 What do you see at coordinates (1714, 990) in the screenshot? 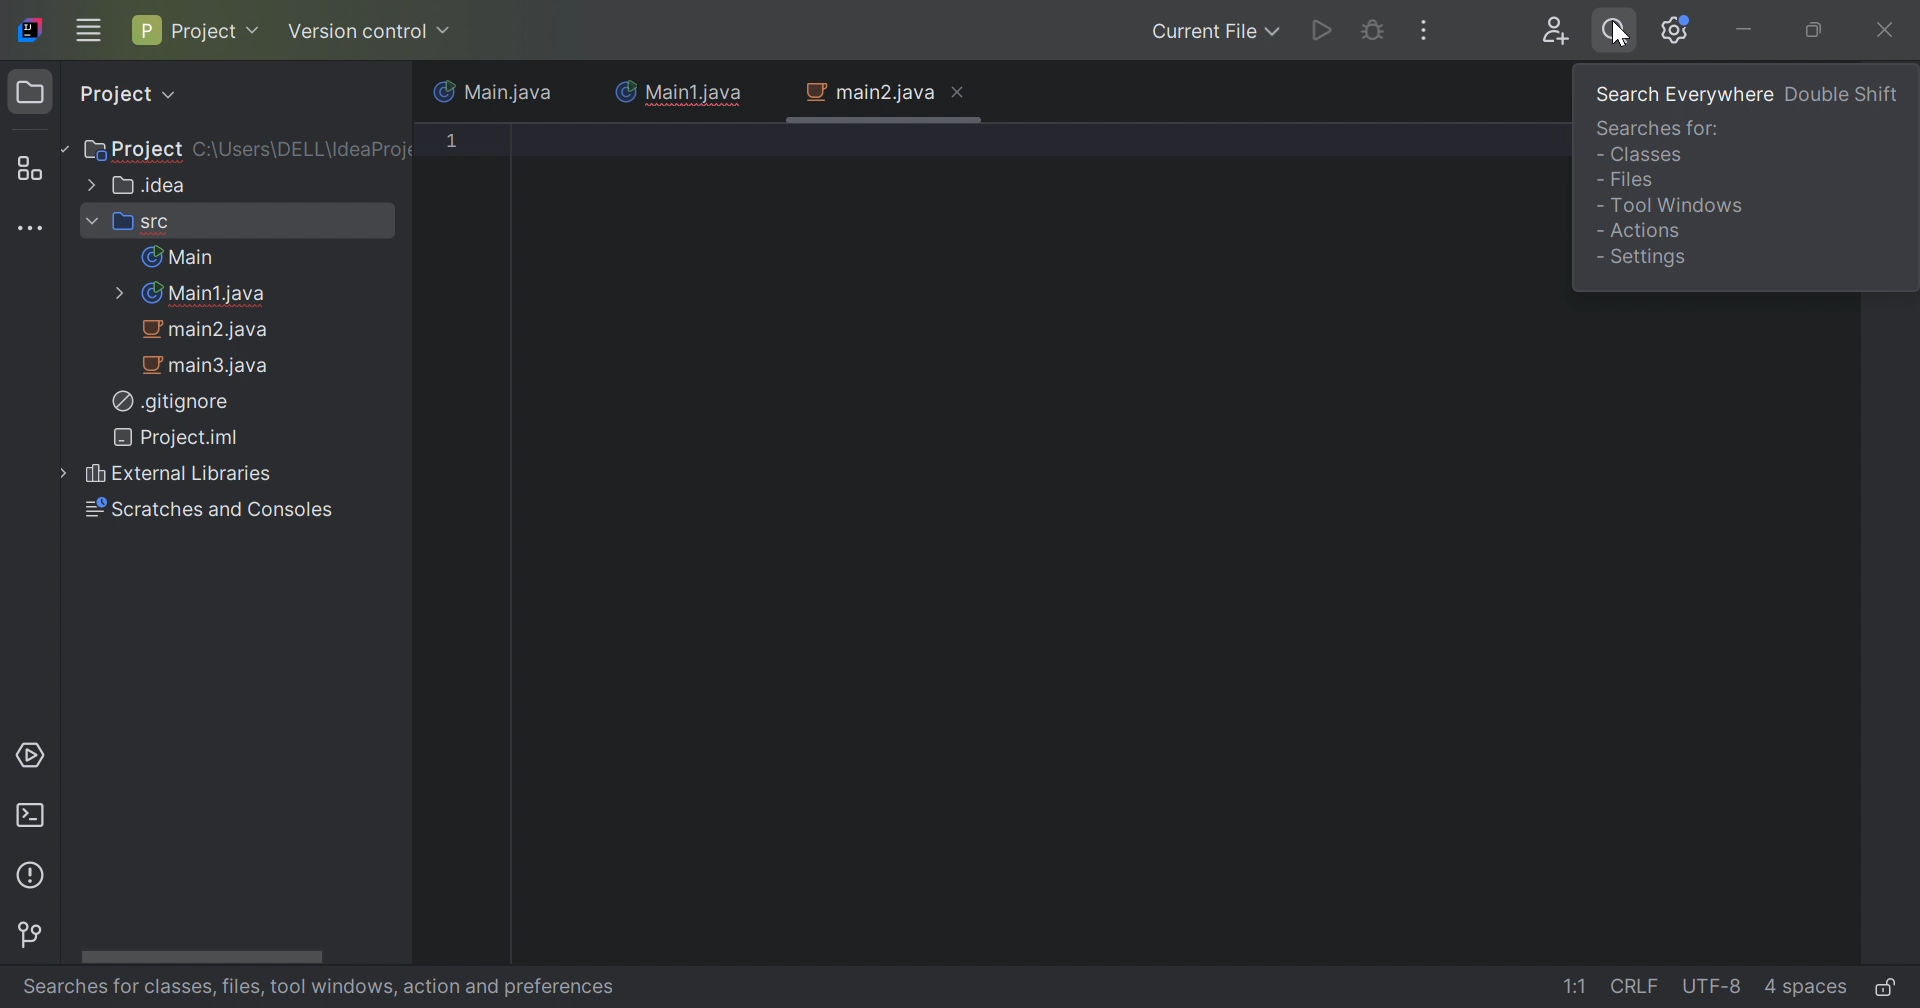
I see `UTF-8` at bounding box center [1714, 990].